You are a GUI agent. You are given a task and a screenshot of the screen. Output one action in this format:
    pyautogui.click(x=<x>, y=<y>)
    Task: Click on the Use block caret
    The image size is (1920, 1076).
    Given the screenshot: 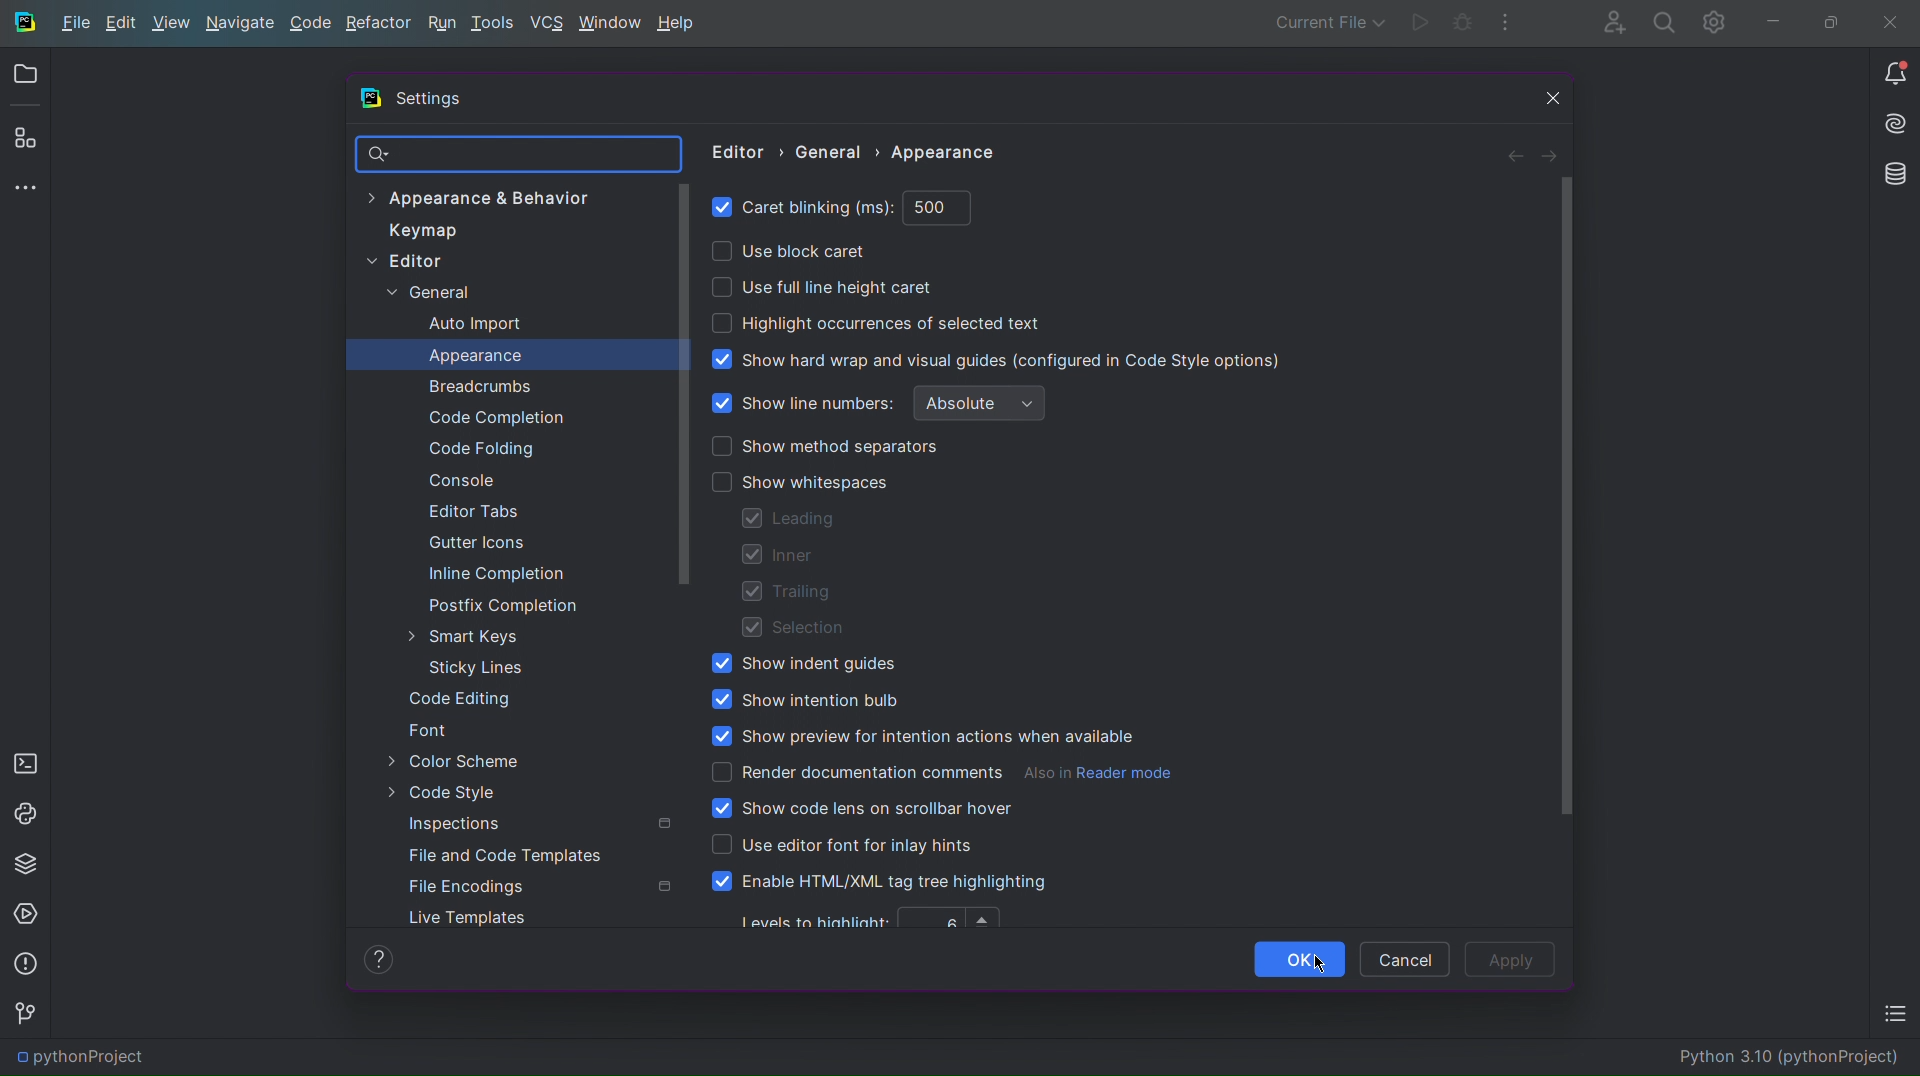 What is the action you would take?
    pyautogui.click(x=788, y=251)
    